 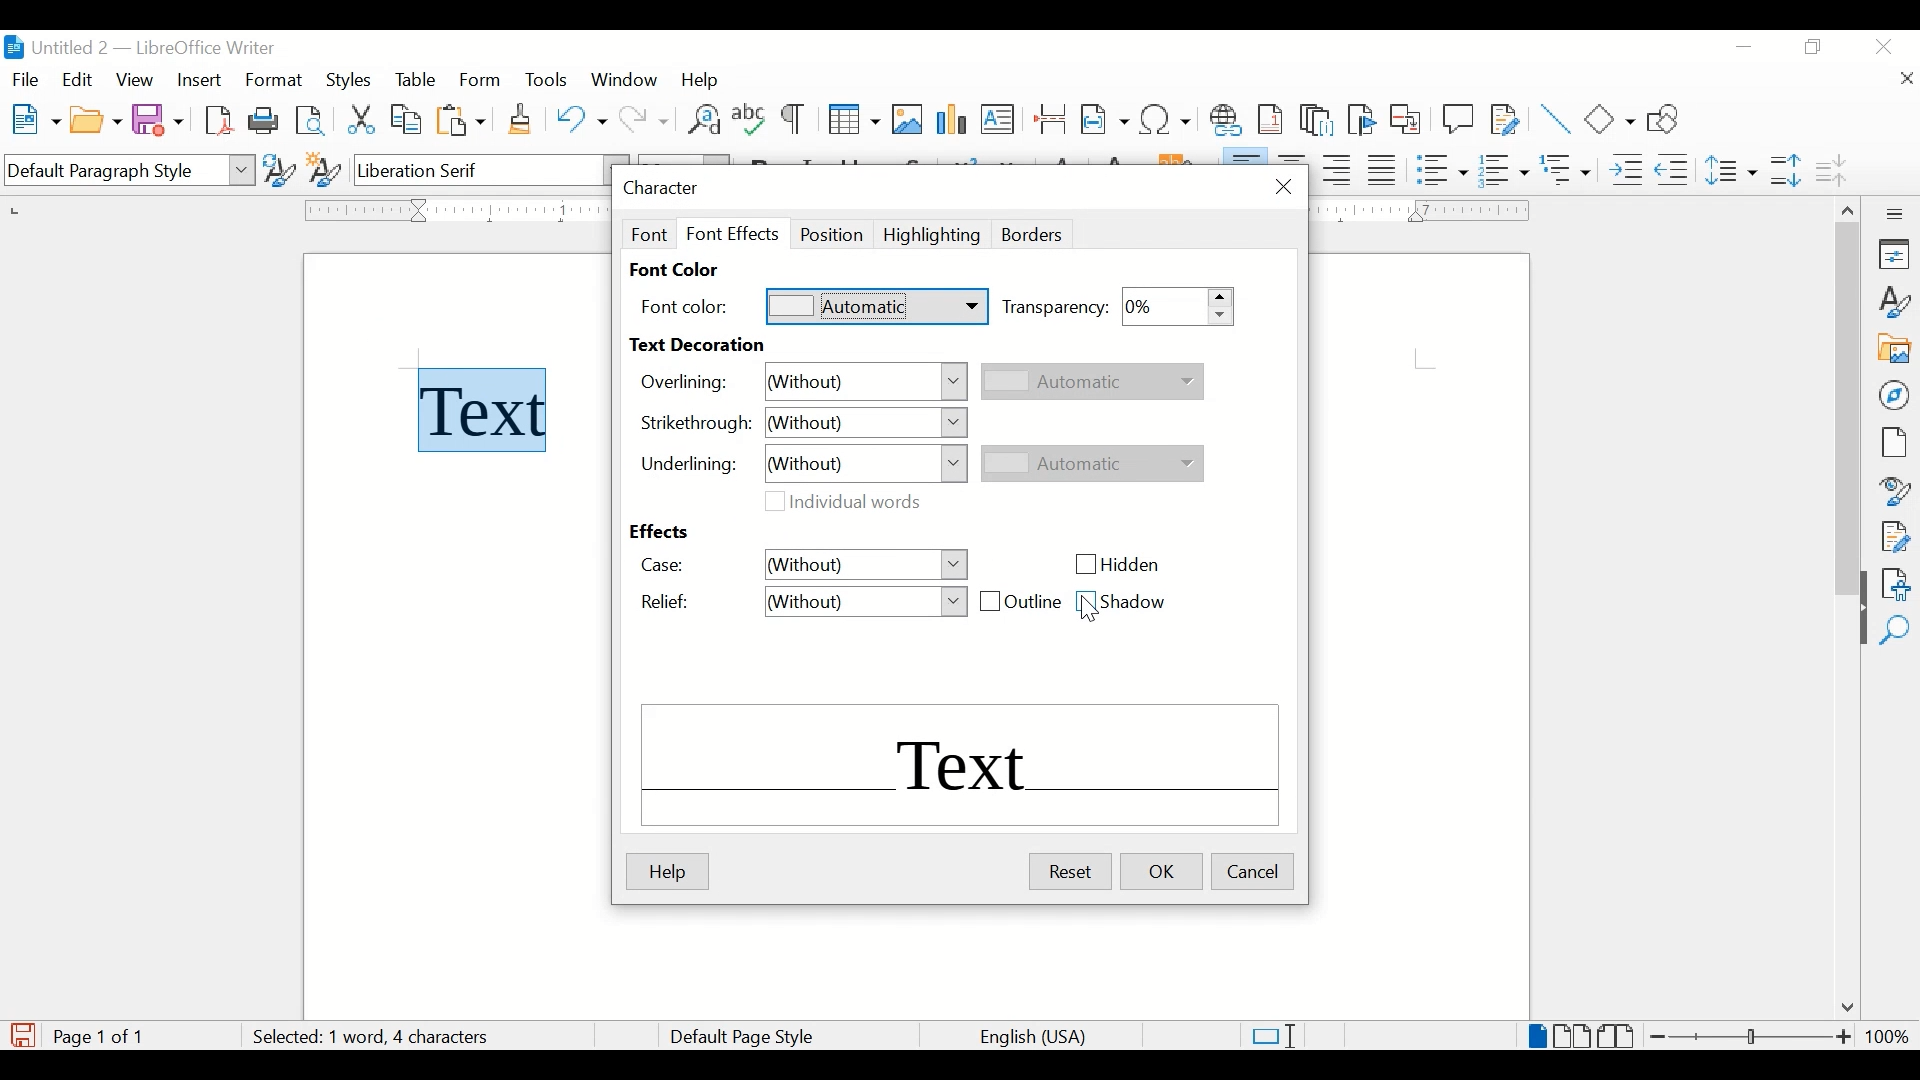 I want to click on hidden checkbox, so click(x=1119, y=565).